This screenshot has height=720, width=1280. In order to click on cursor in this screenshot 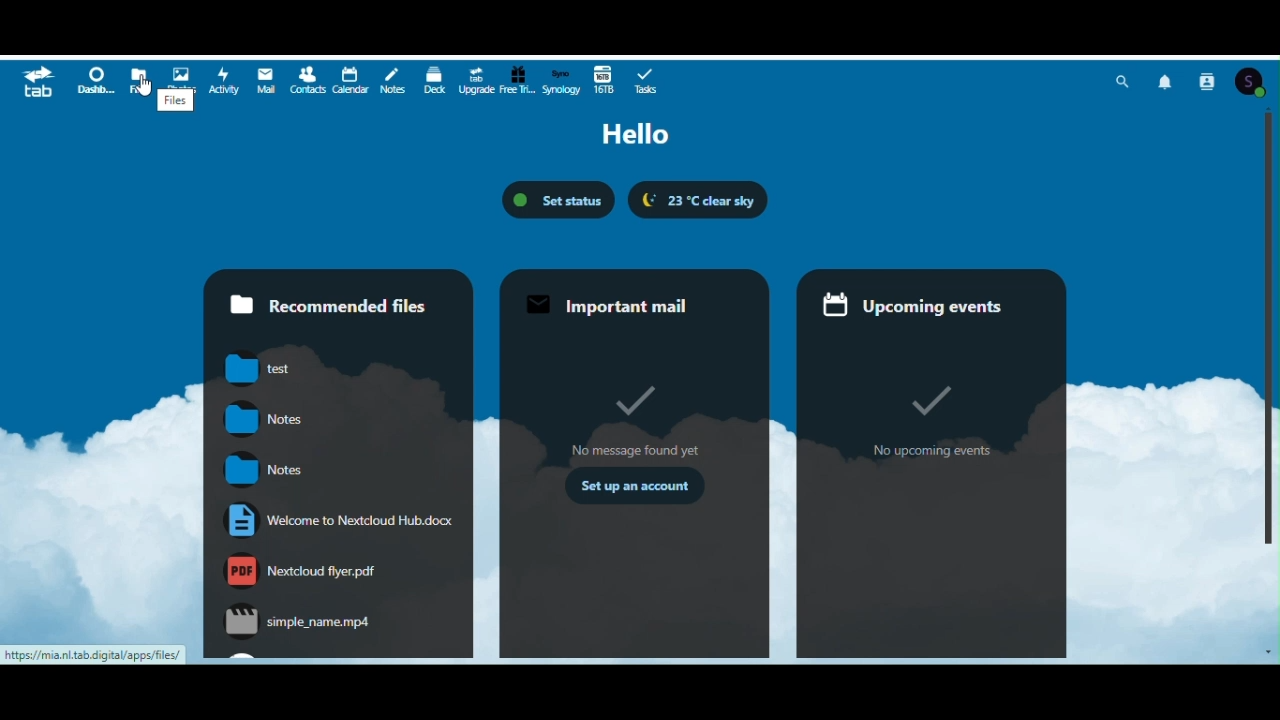, I will do `click(143, 96)`.